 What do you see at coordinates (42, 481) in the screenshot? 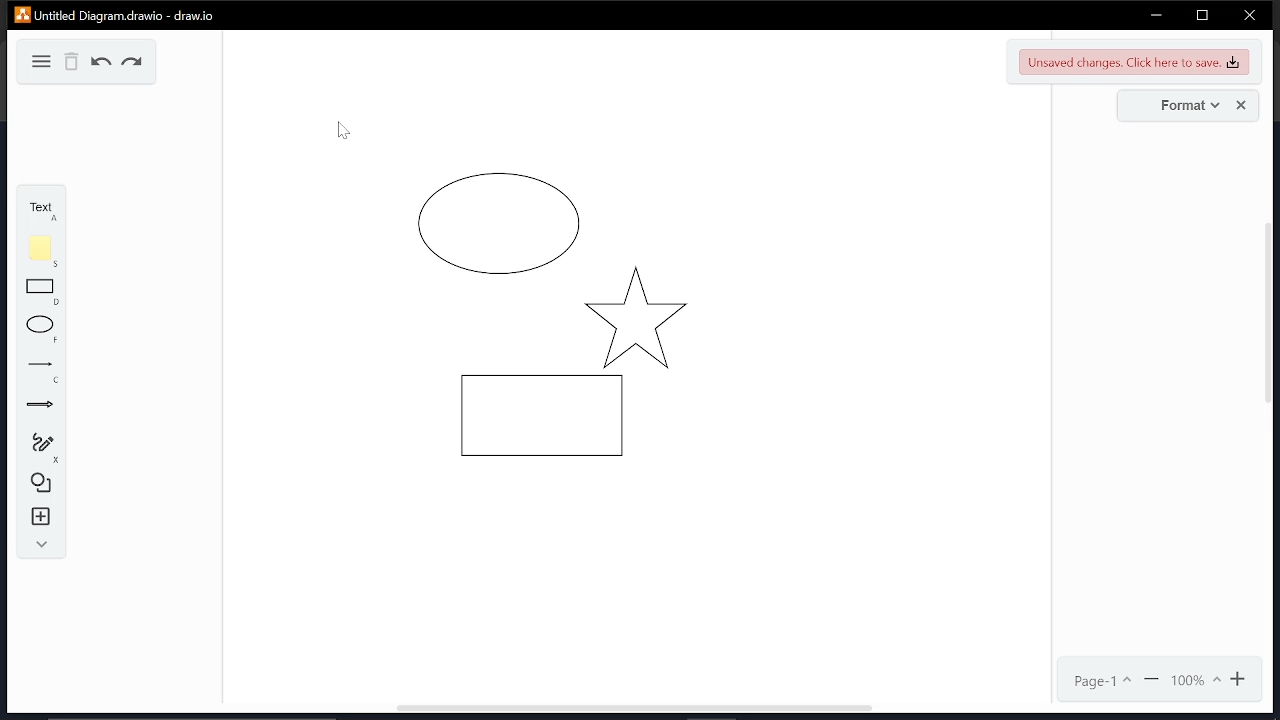
I see `shapes` at bounding box center [42, 481].